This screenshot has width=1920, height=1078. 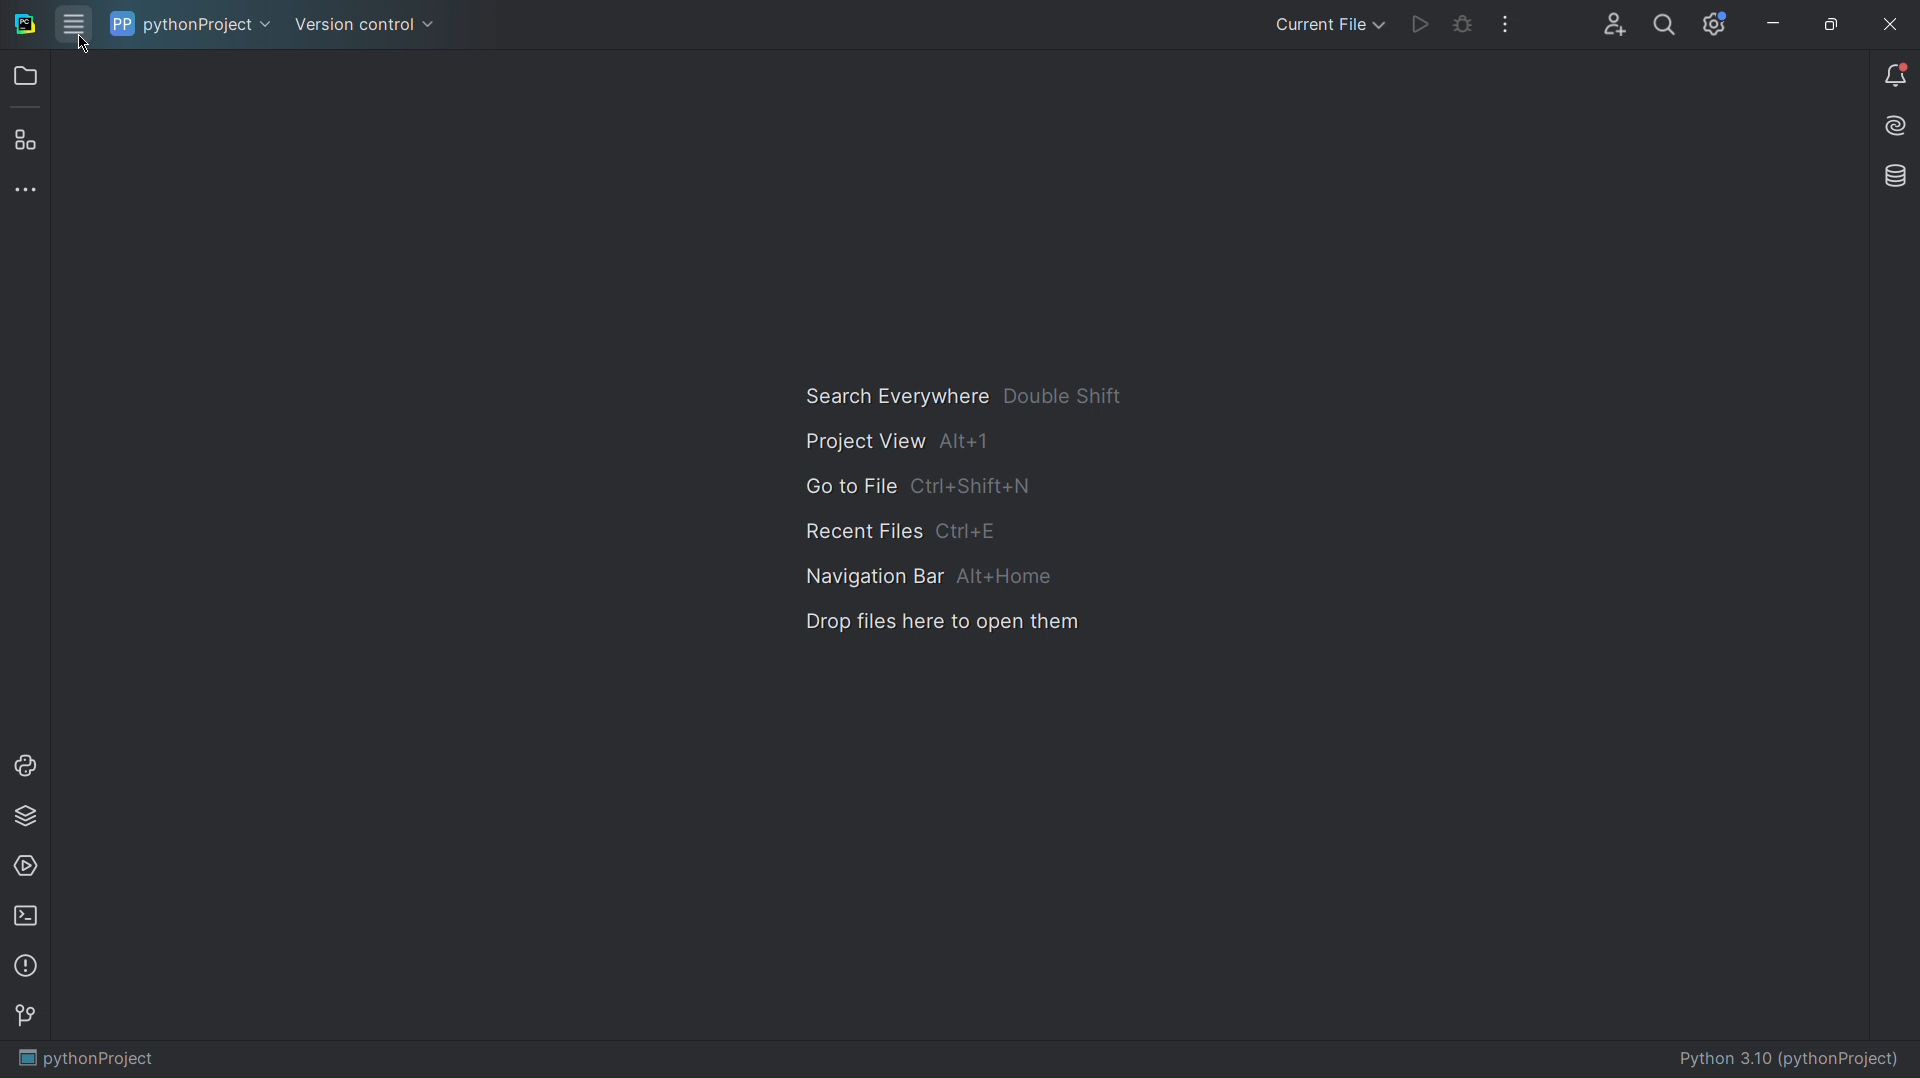 I want to click on Terminal, so click(x=29, y=917).